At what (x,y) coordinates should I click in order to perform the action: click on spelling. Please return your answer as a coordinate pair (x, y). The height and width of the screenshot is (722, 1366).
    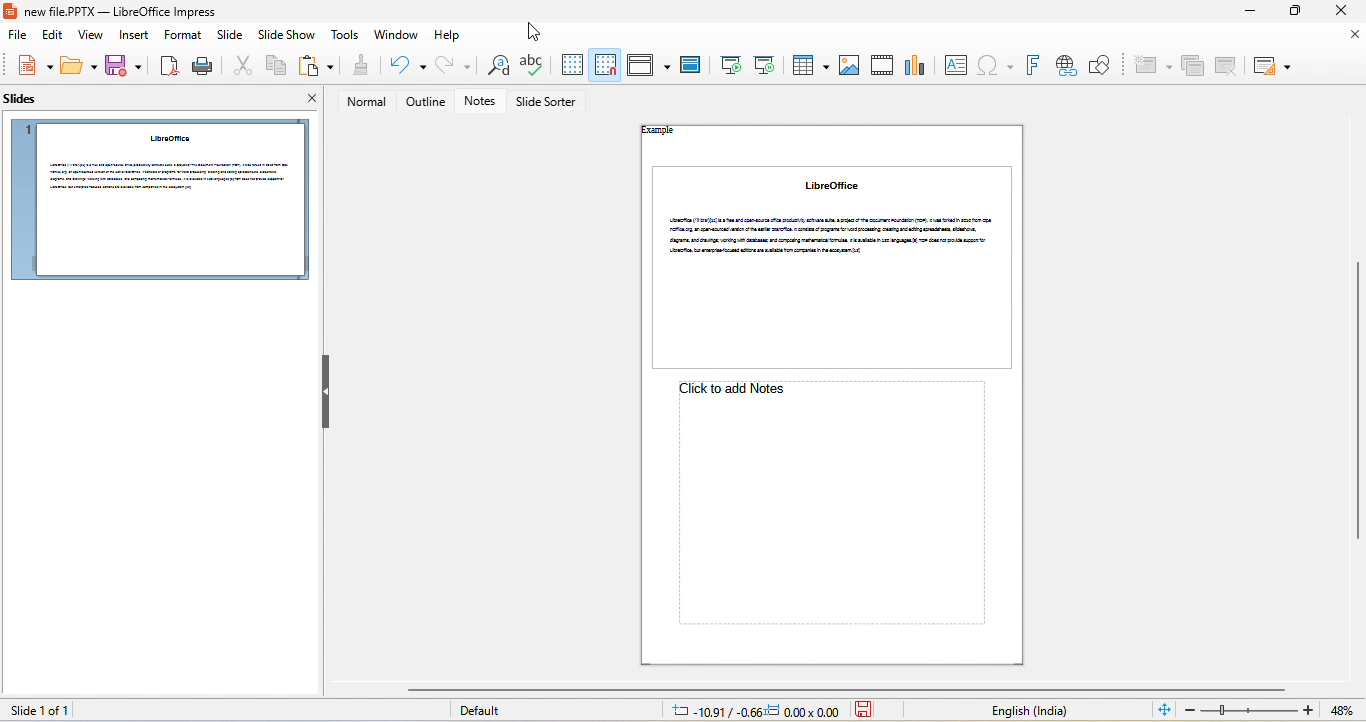
    Looking at the image, I should click on (532, 66).